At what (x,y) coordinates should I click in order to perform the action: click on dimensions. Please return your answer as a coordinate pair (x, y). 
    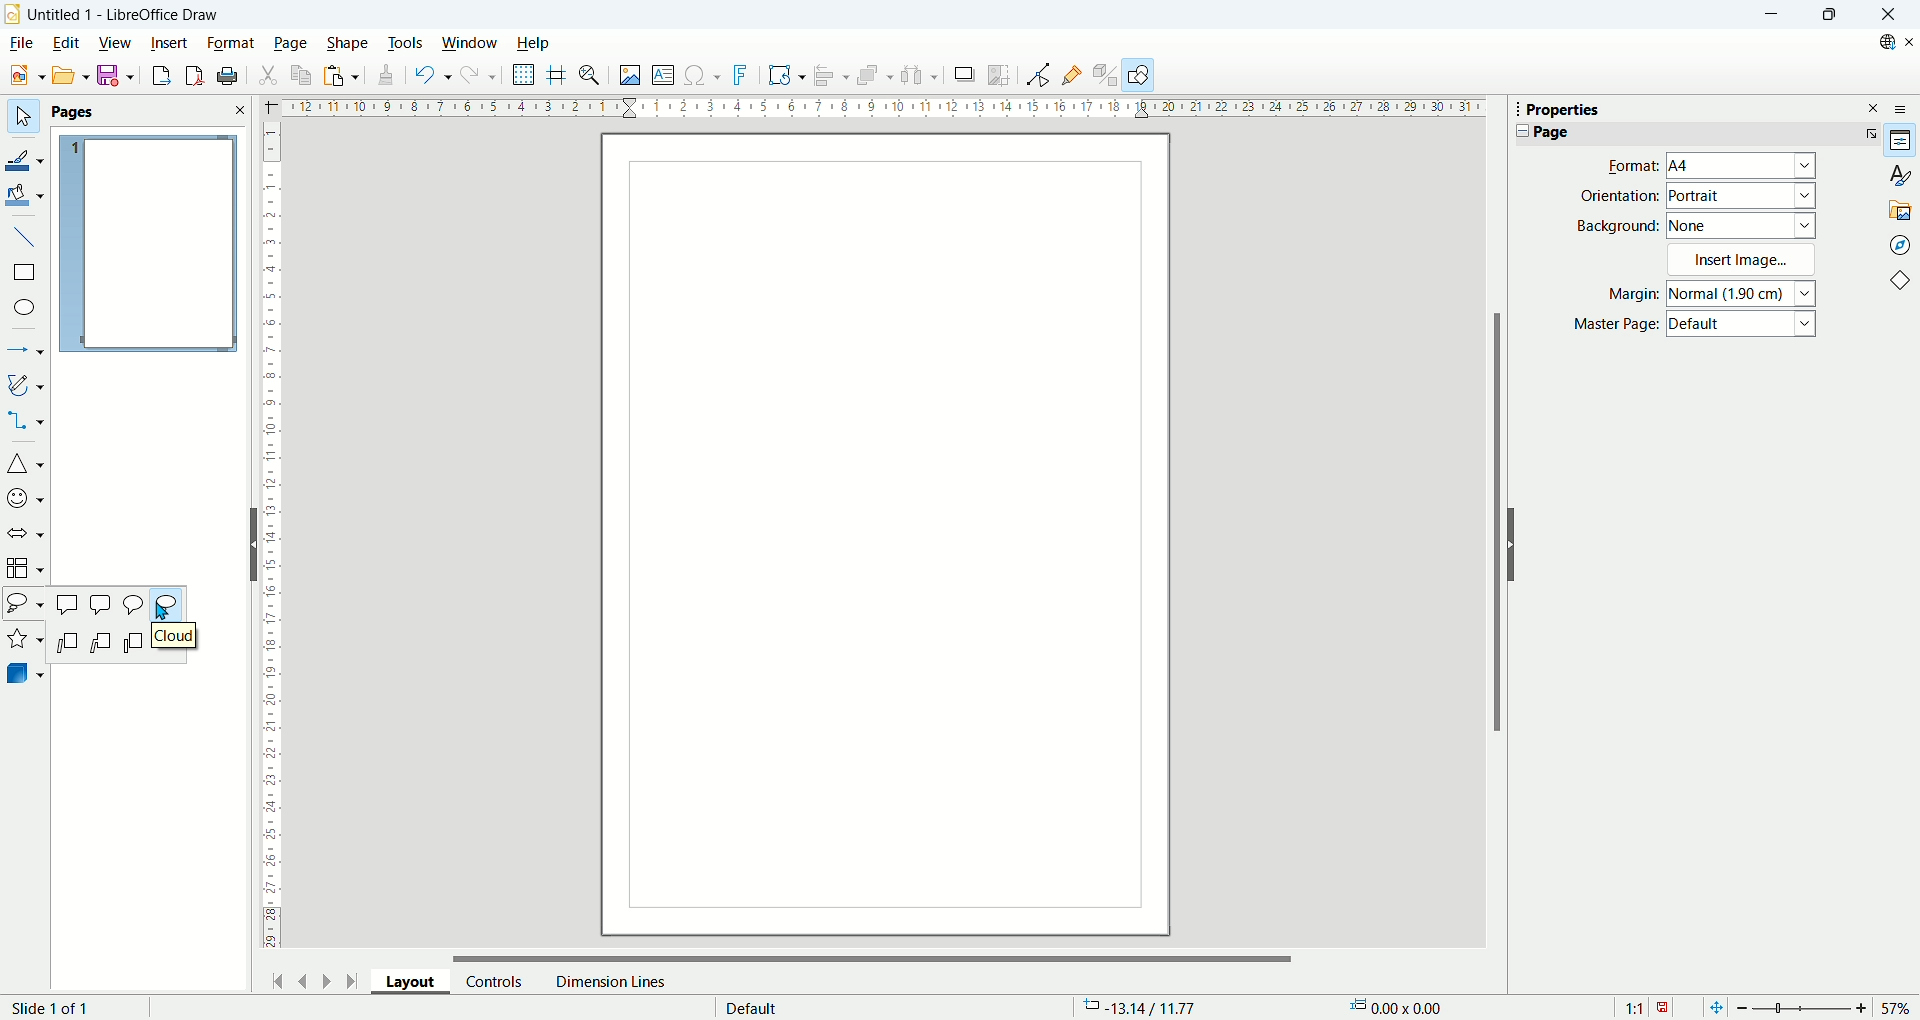
    Looking at the image, I should click on (1403, 1007).